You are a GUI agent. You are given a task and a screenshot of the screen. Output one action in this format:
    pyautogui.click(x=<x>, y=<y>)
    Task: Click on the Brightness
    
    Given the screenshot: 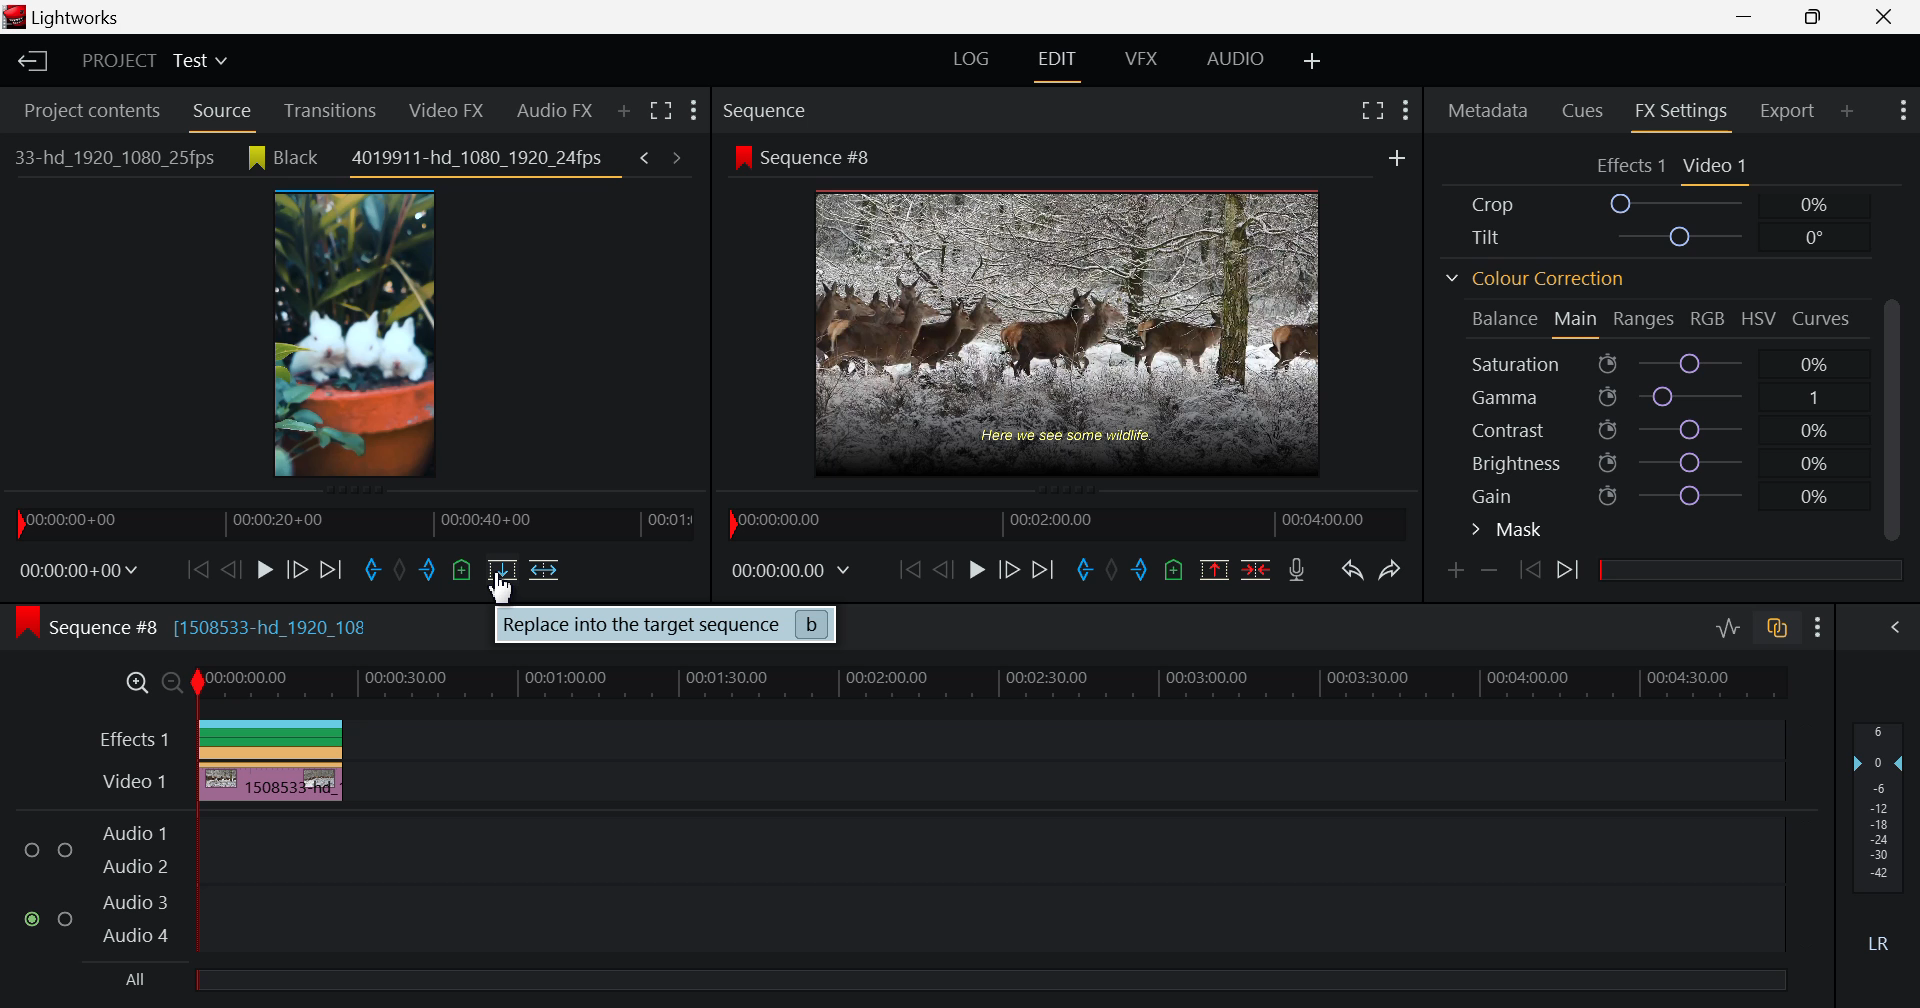 What is the action you would take?
    pyautogui.click(x=1656, y=461)
    